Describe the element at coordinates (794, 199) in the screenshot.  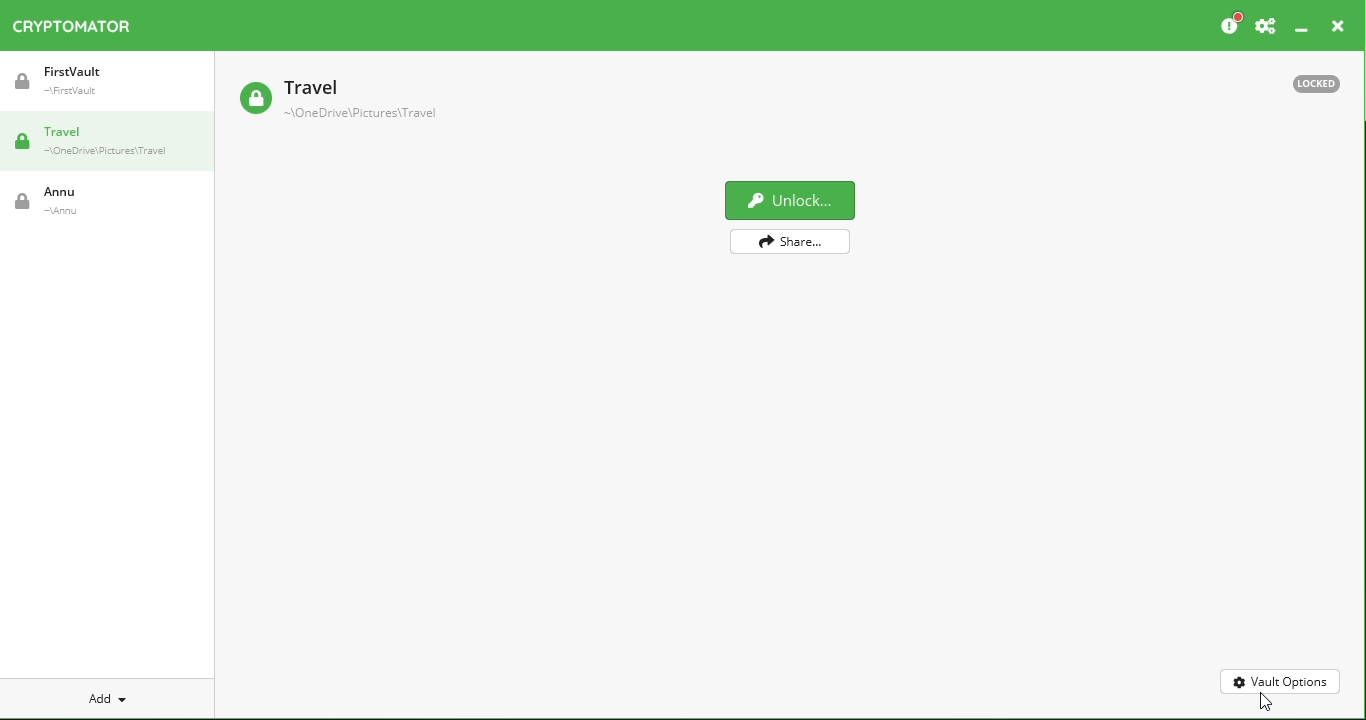
I see `Unclock vault` at that location.